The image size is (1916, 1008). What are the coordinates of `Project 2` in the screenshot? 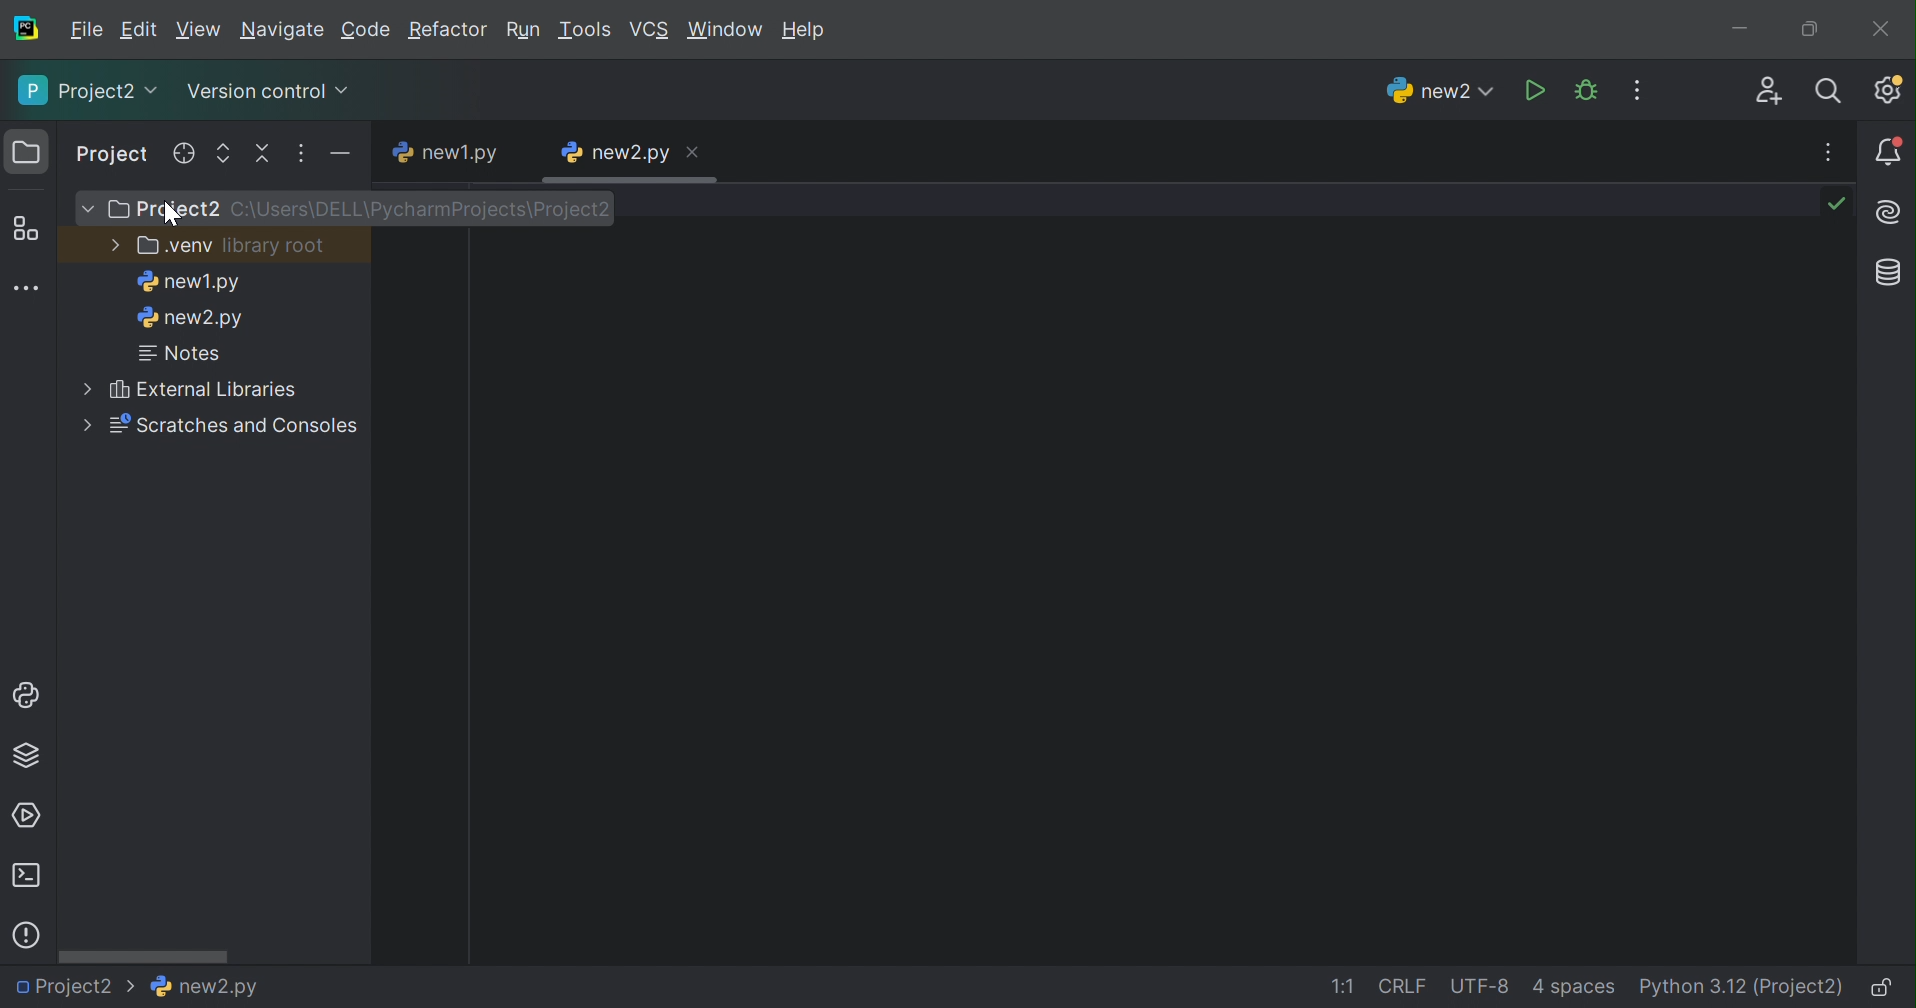 It's located at (167, 211).